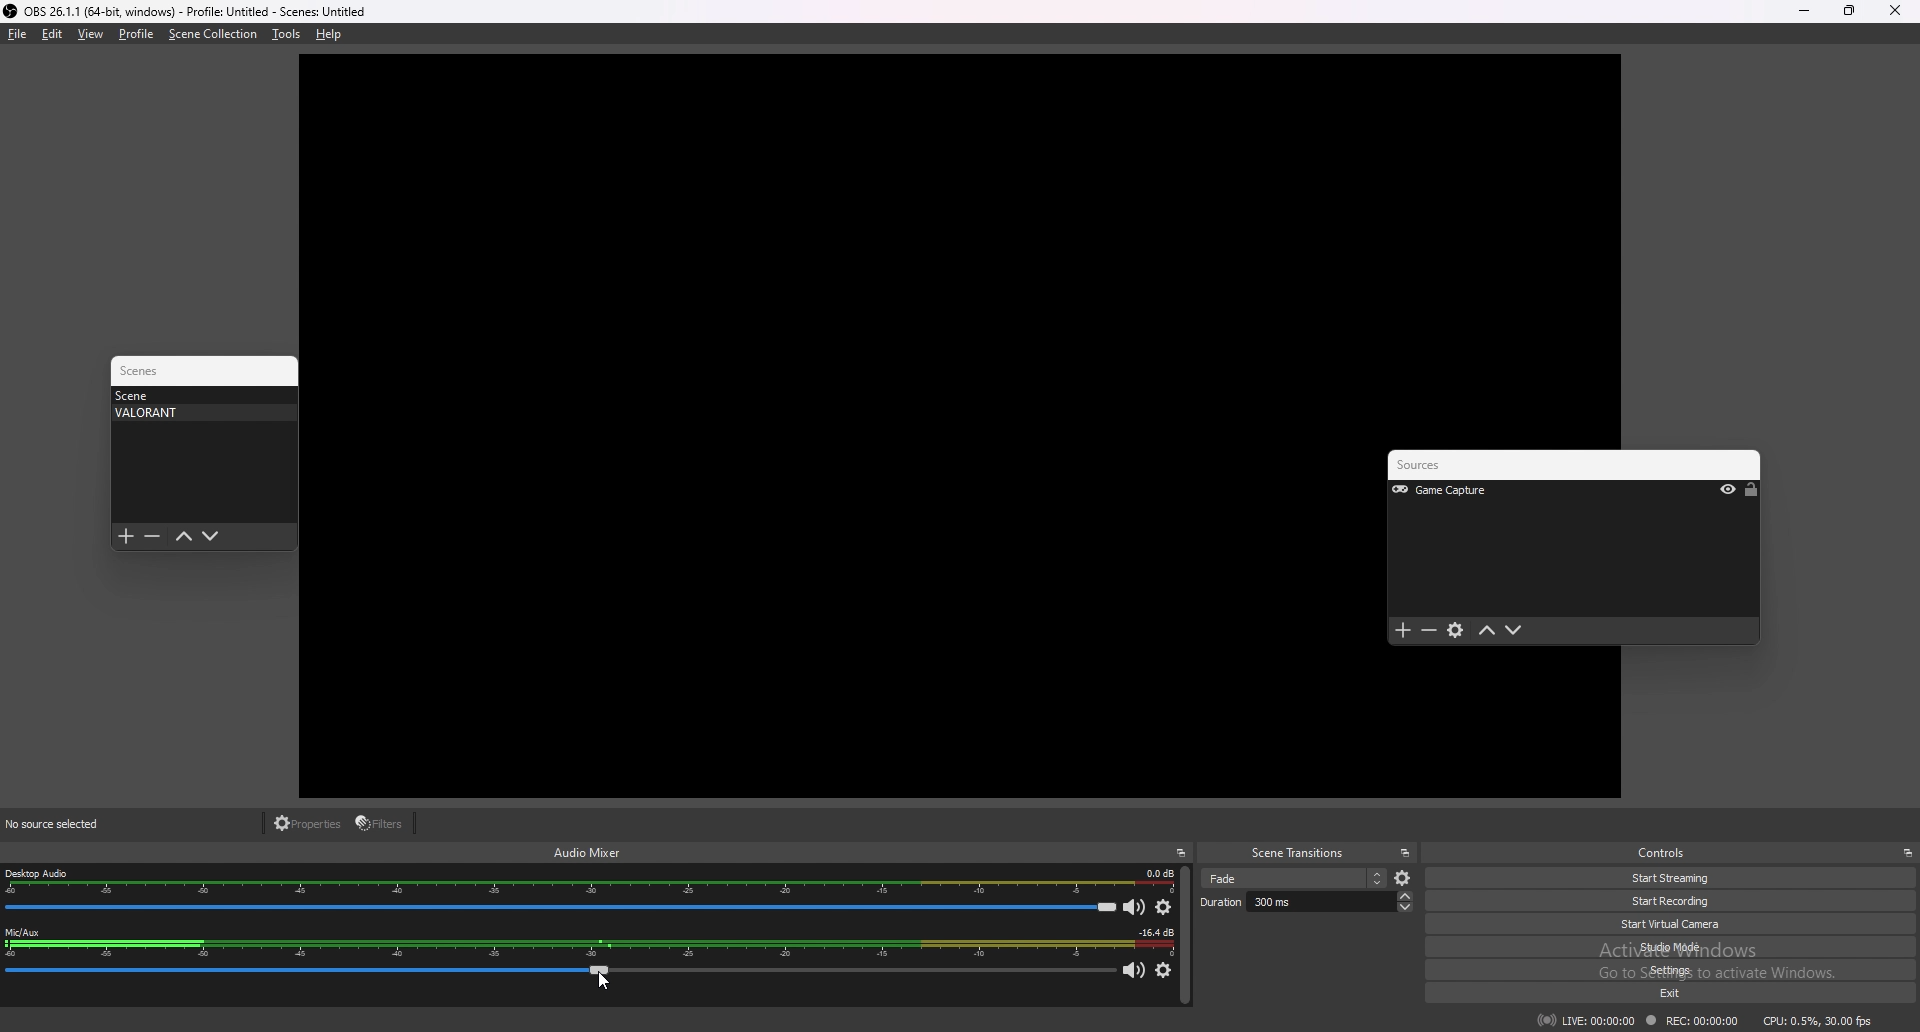  I want to click on view, so click(92, 33).